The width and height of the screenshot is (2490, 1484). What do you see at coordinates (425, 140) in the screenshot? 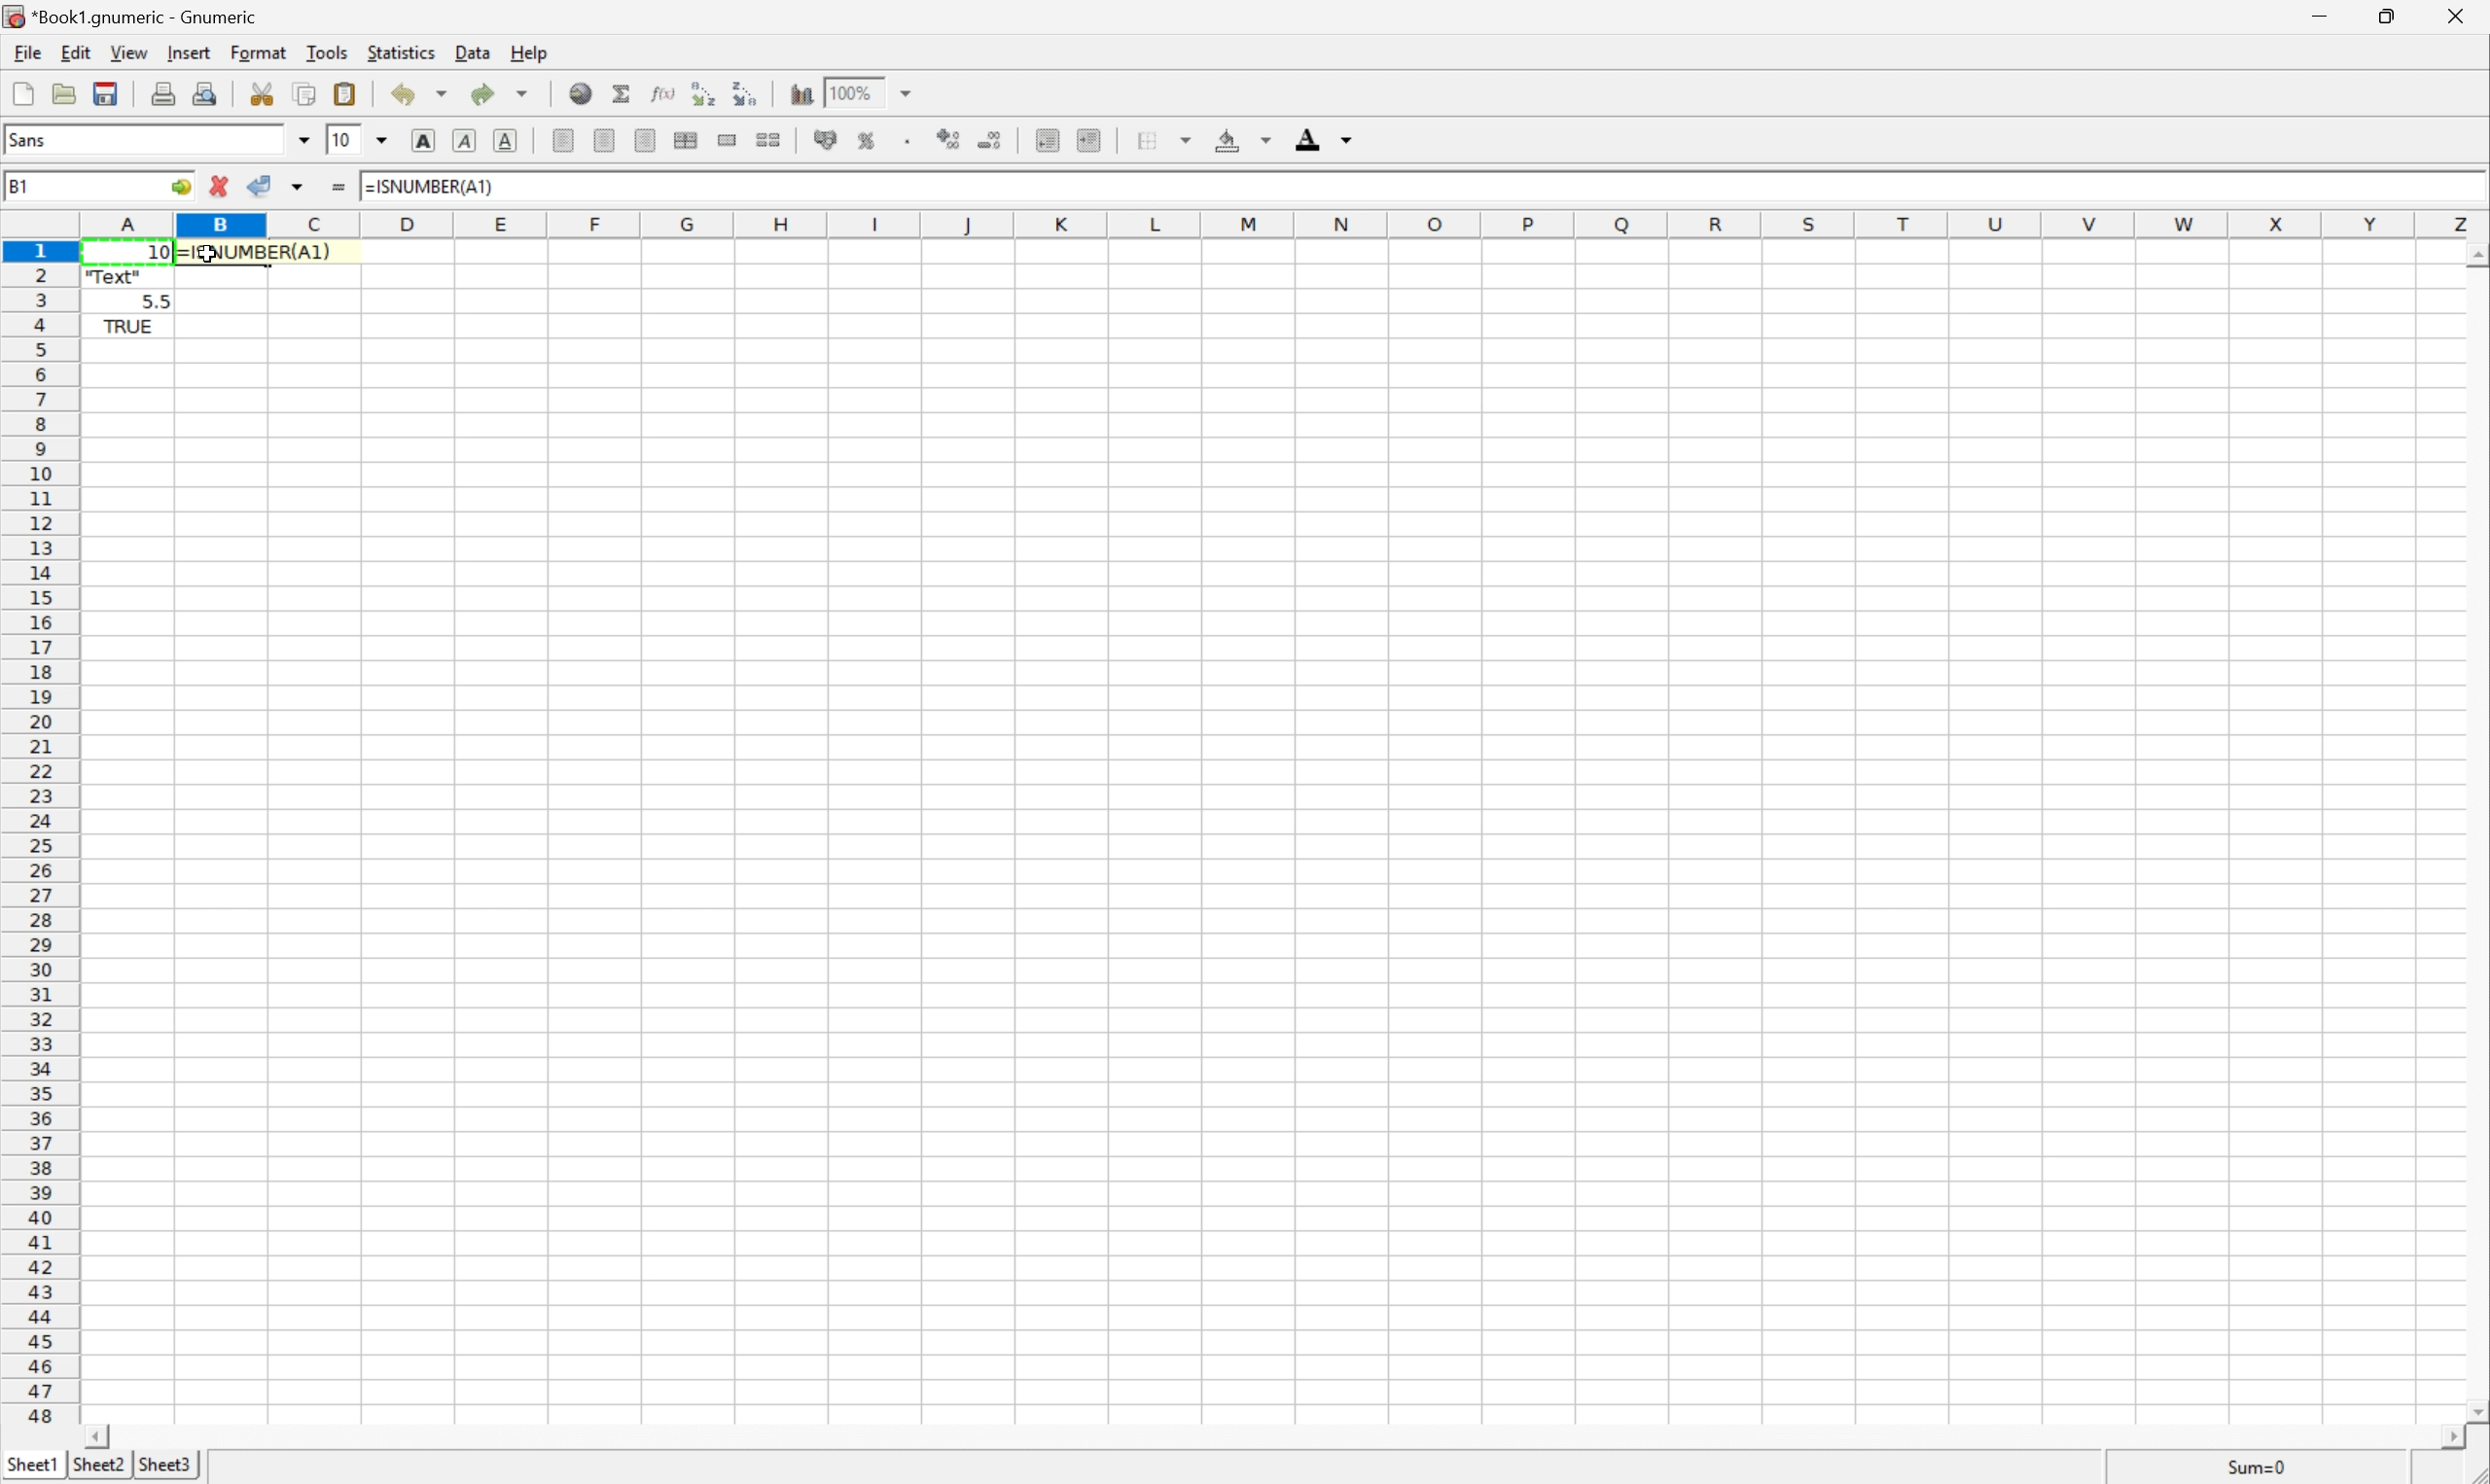
I see `Bold` at bounding box center [425, 140].